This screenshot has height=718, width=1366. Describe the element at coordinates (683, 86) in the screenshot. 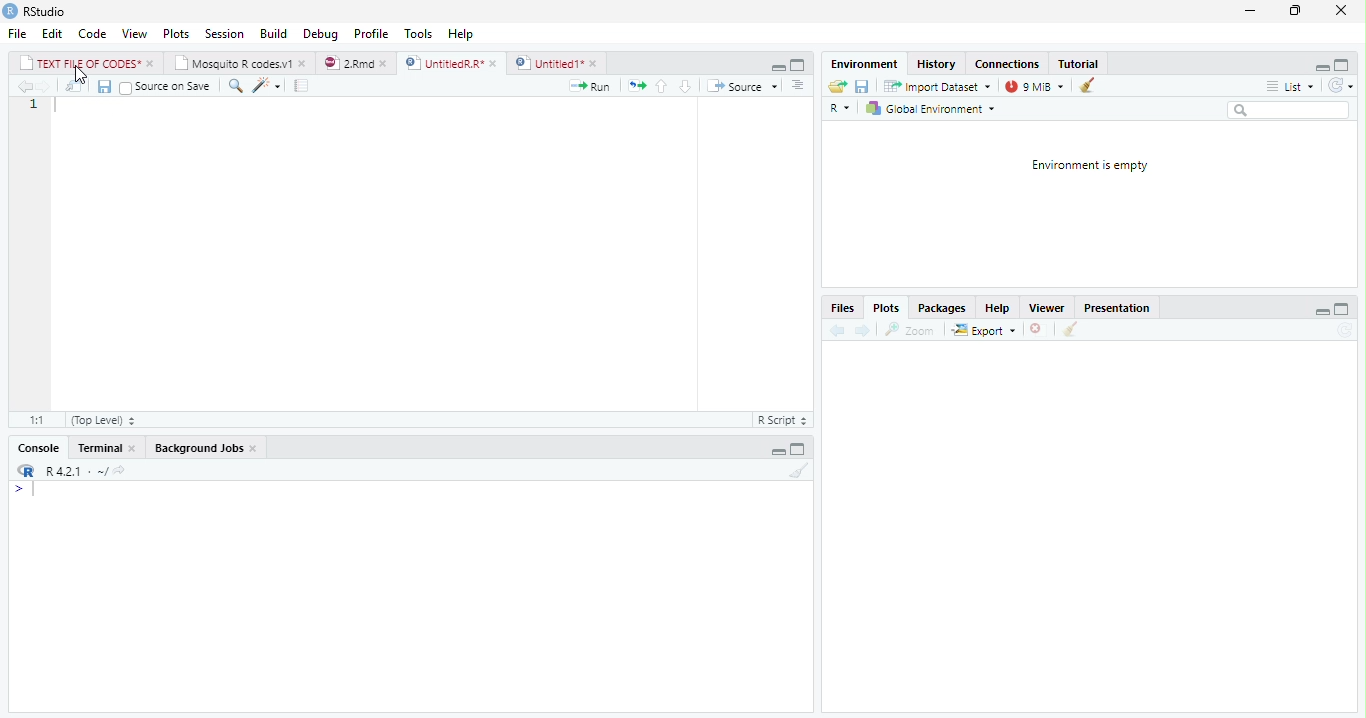

I see `go to next section/chunk` at that location.